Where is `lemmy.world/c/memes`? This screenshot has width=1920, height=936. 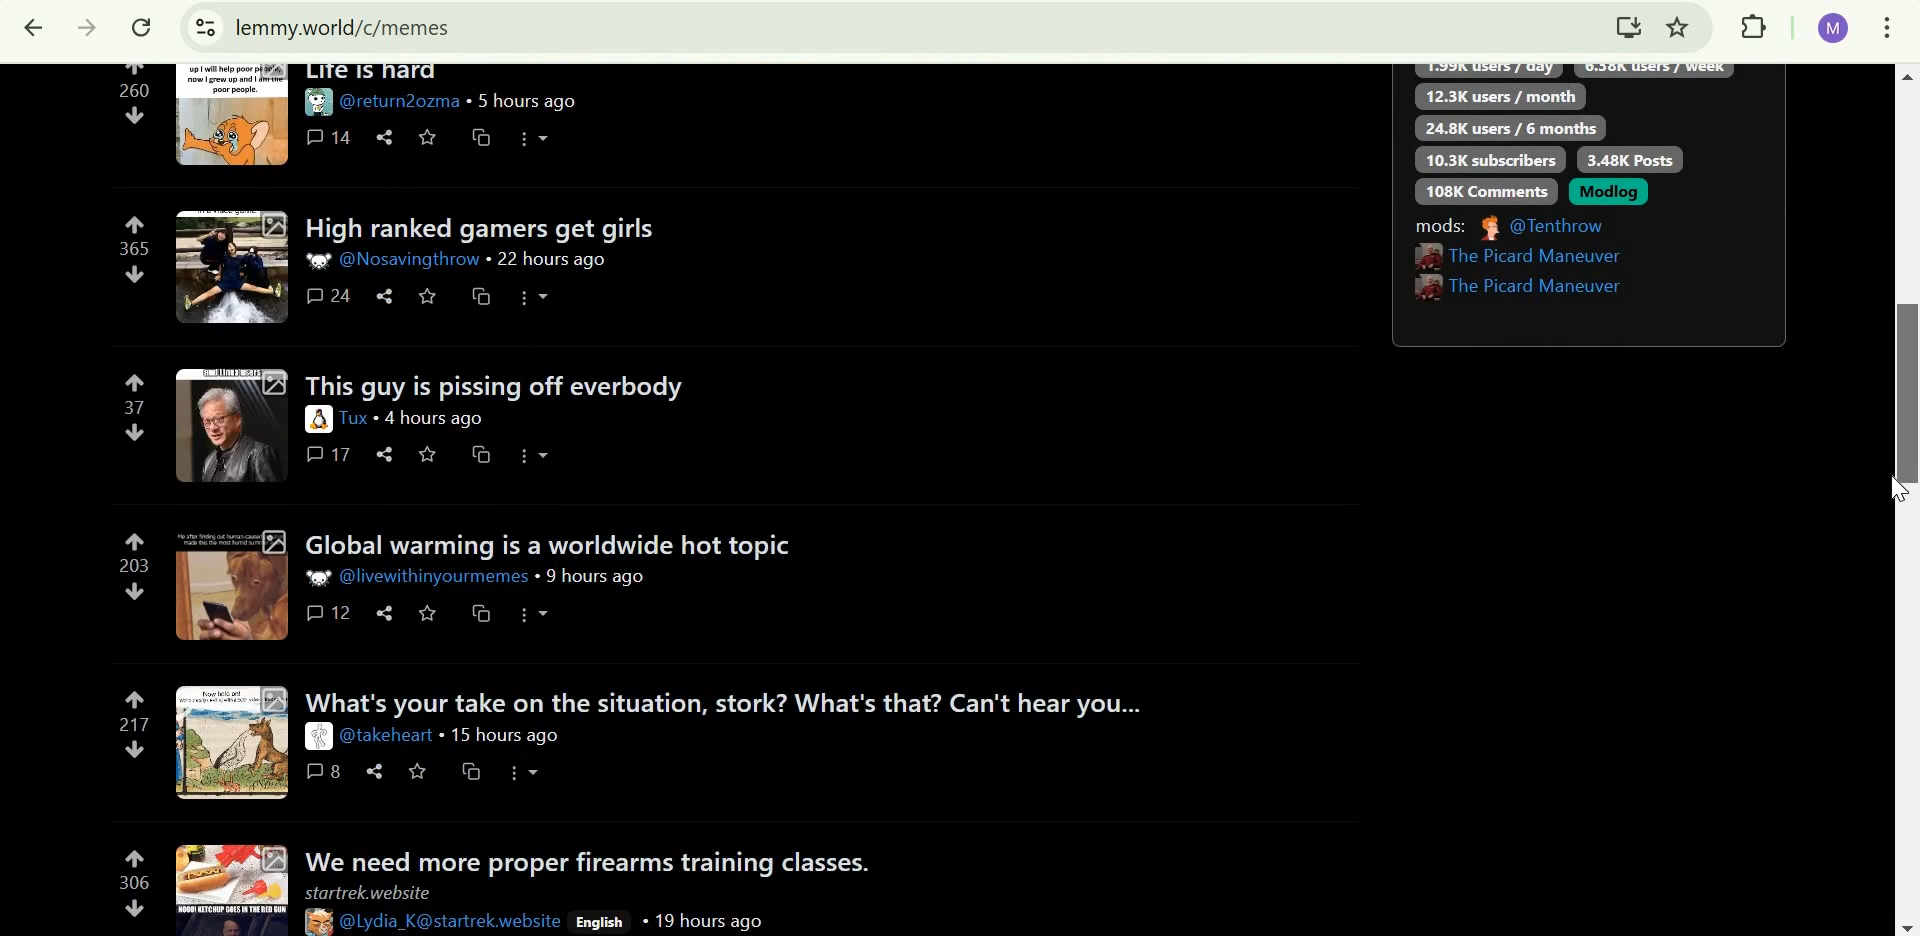 lemmy.world/c/memes is located at coordinates (346, 27).